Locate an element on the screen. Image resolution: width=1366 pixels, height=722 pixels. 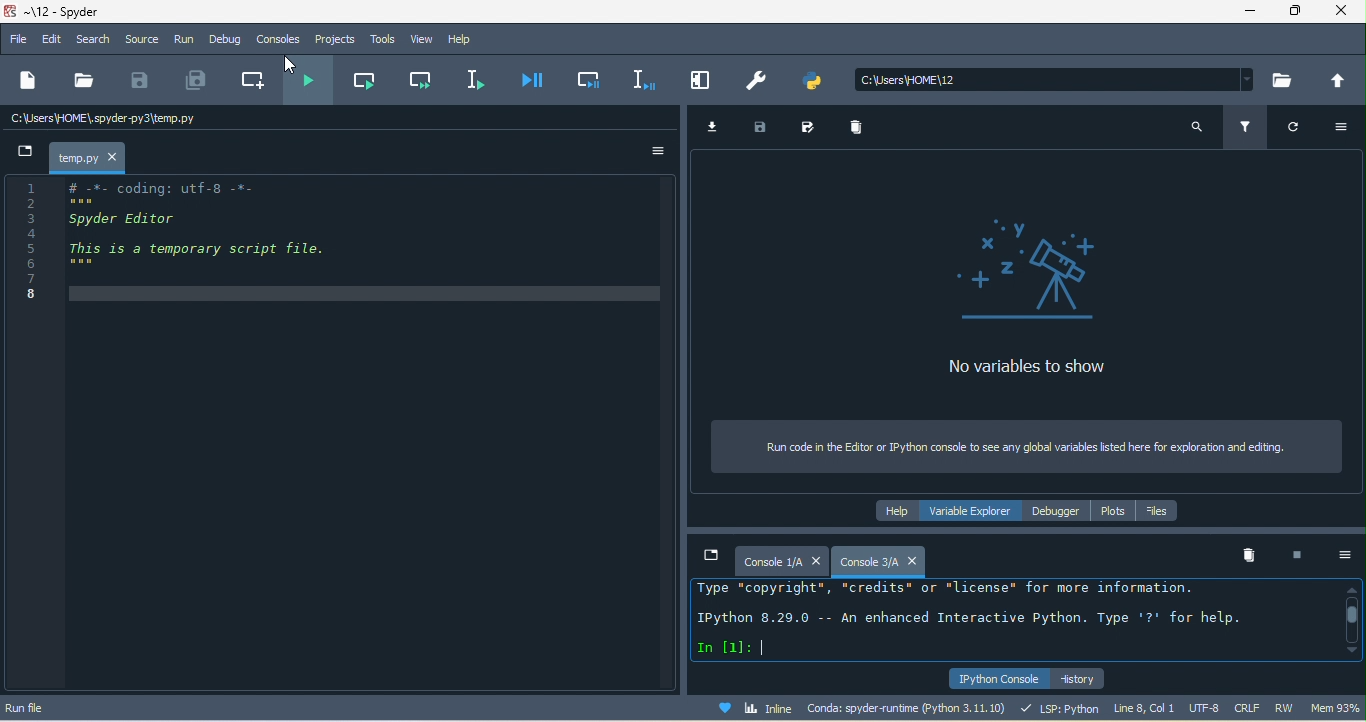
console is located at coordinates (781, 561).